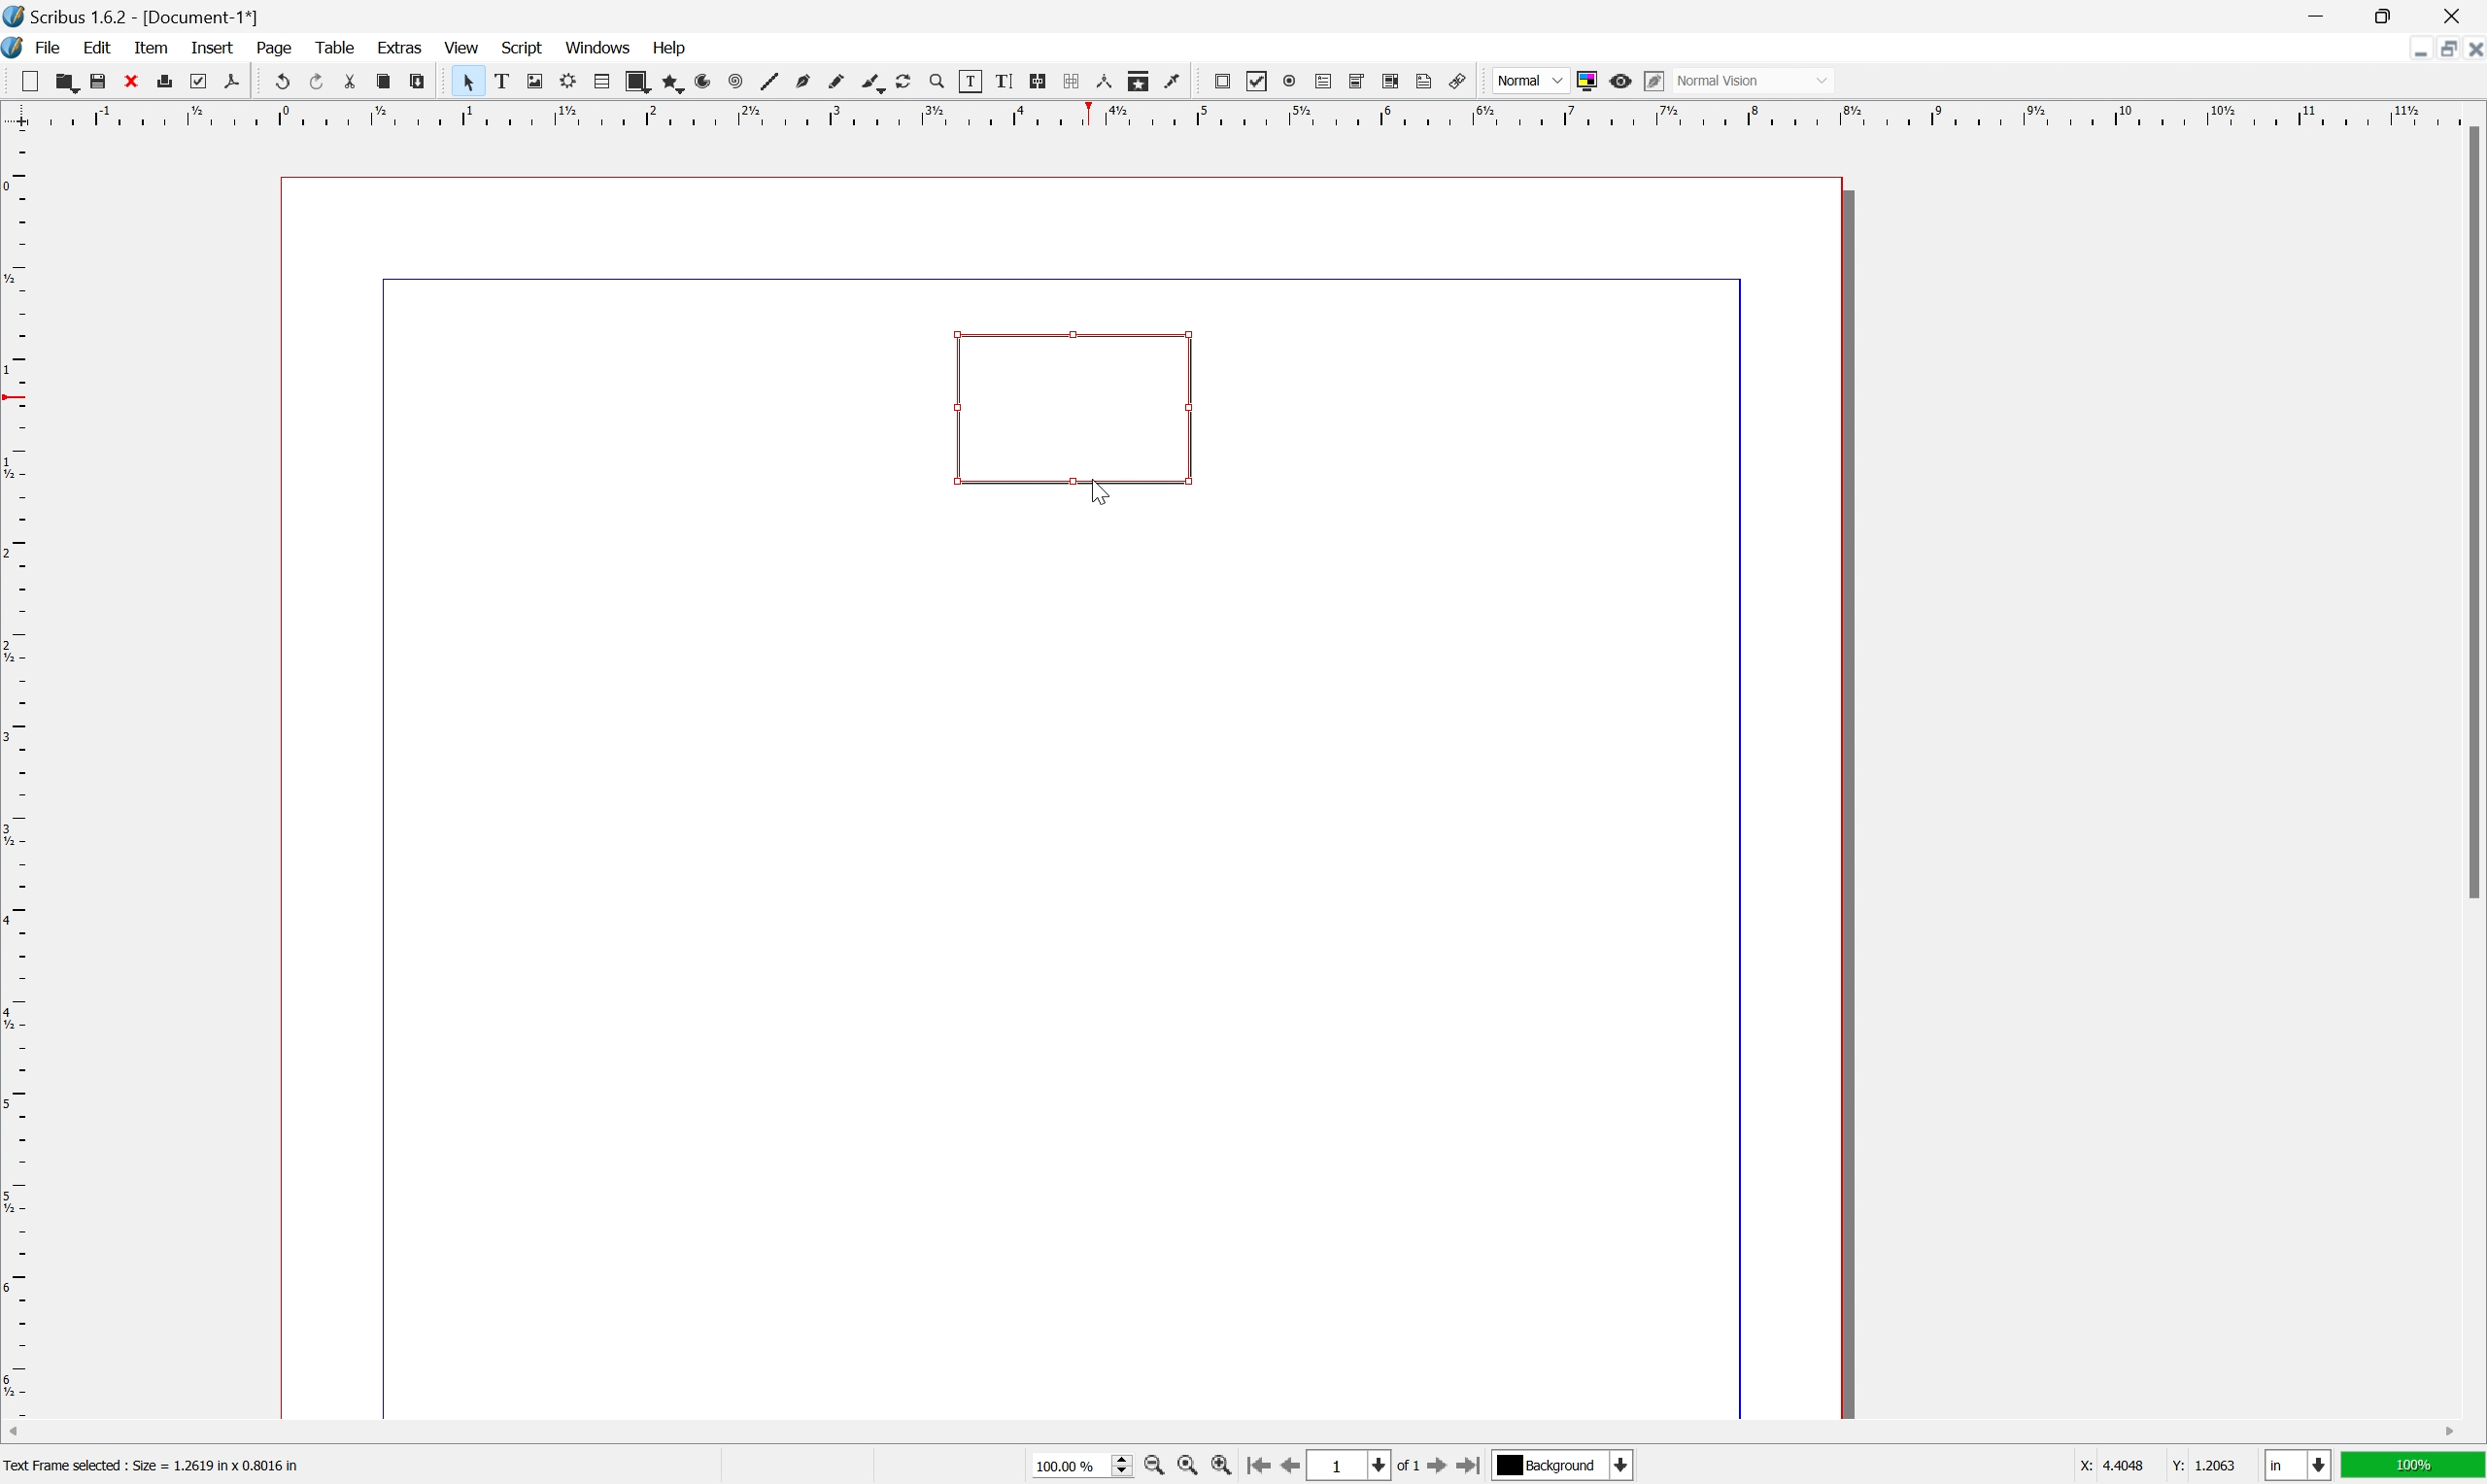 The image size is (2487, 1484). I want to click on pdf radio button, so click(1290, 81).